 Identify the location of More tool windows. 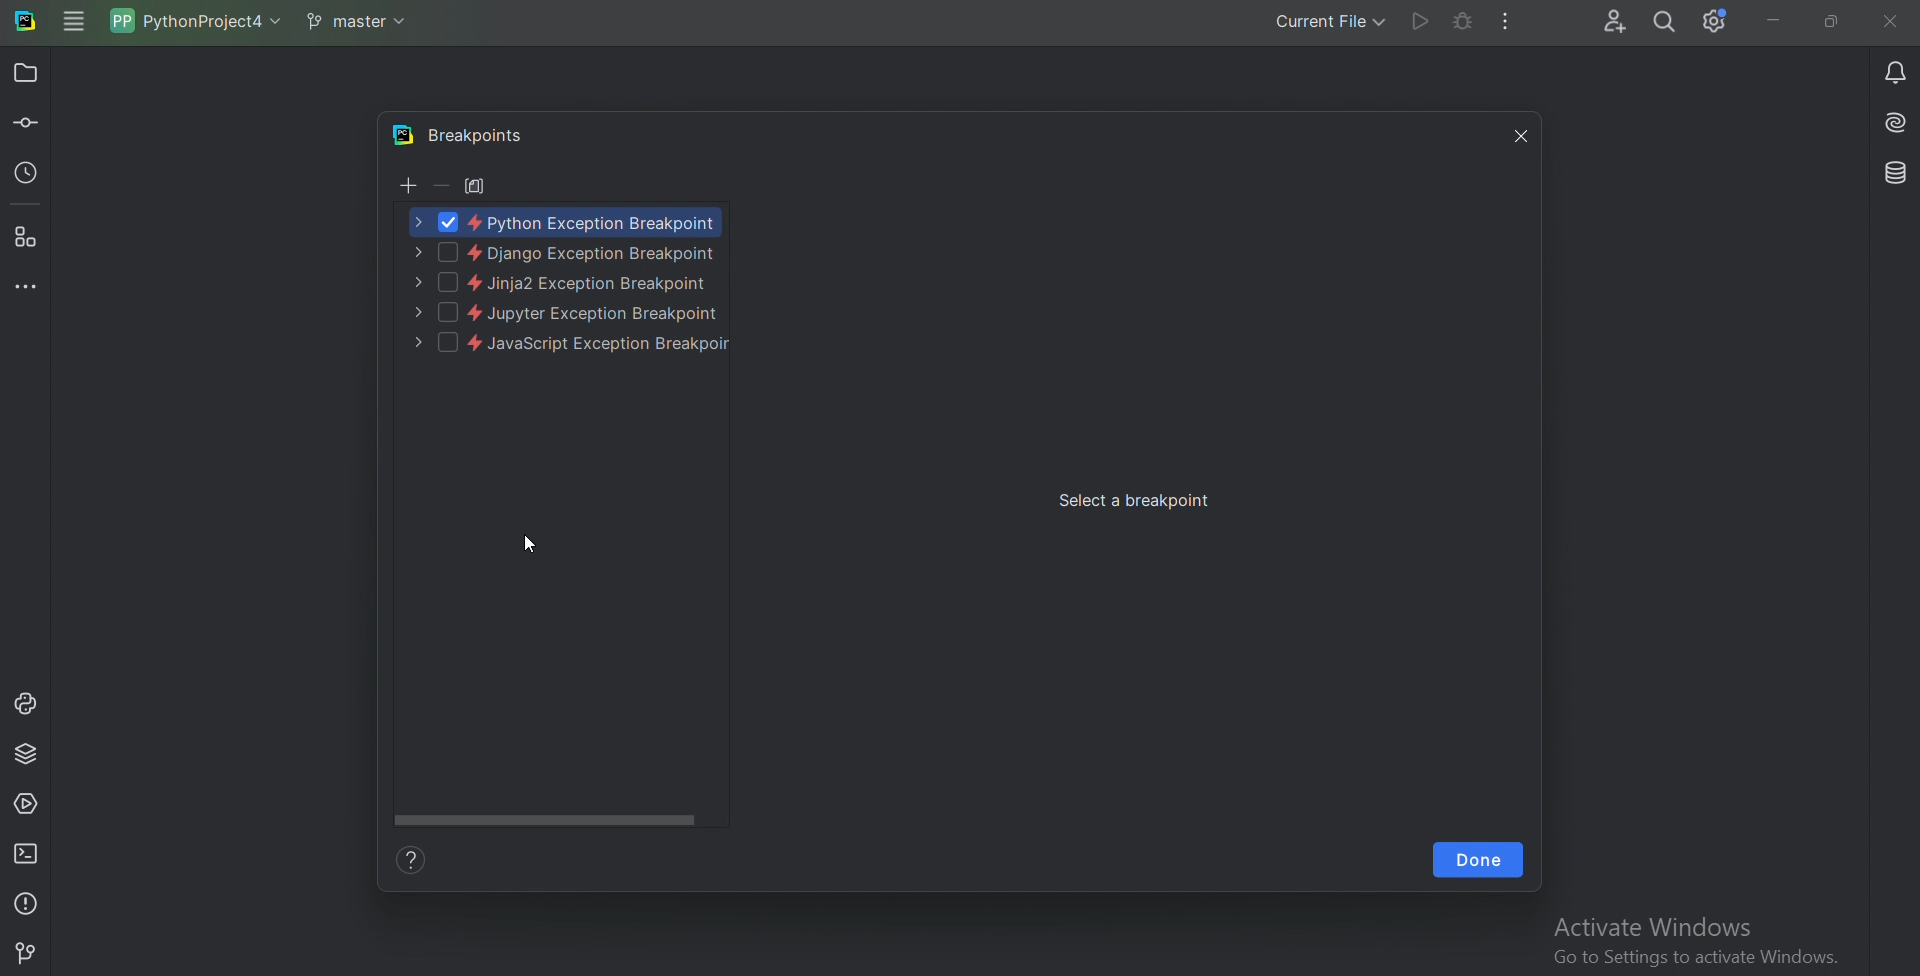
(27, 287).